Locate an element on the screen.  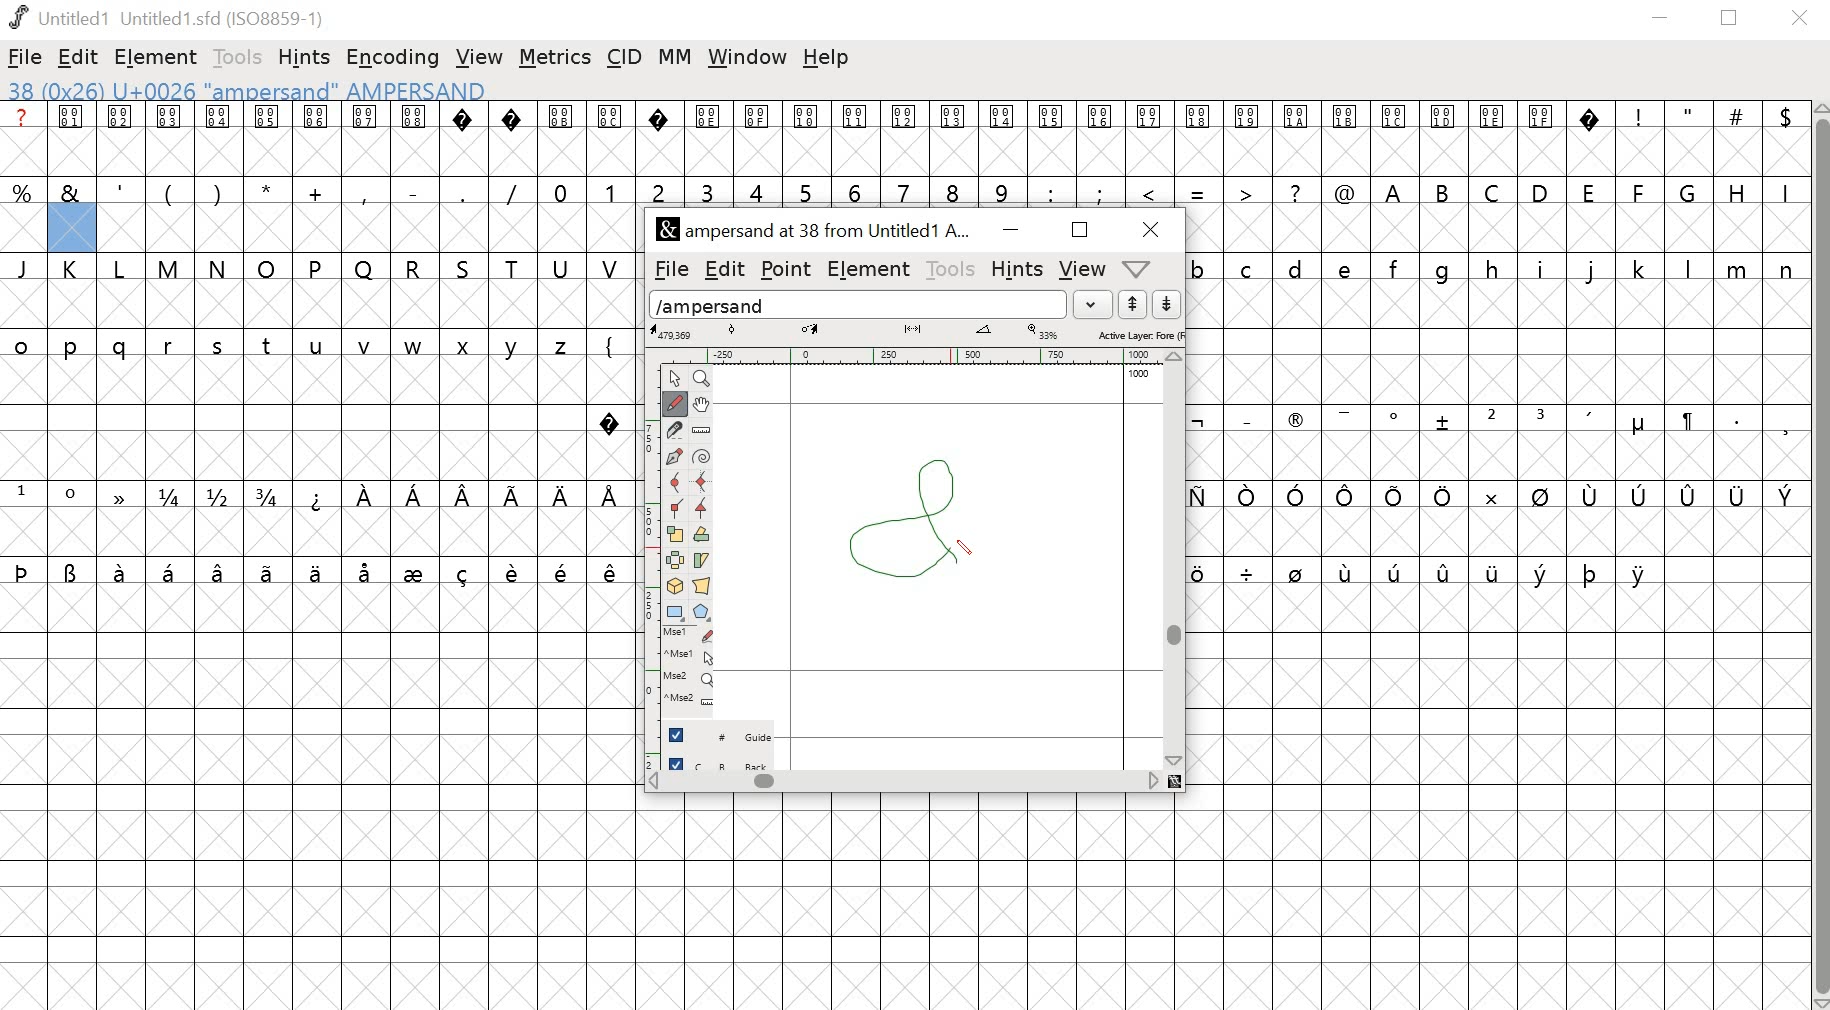
close is located at coordinates (1803, 19).